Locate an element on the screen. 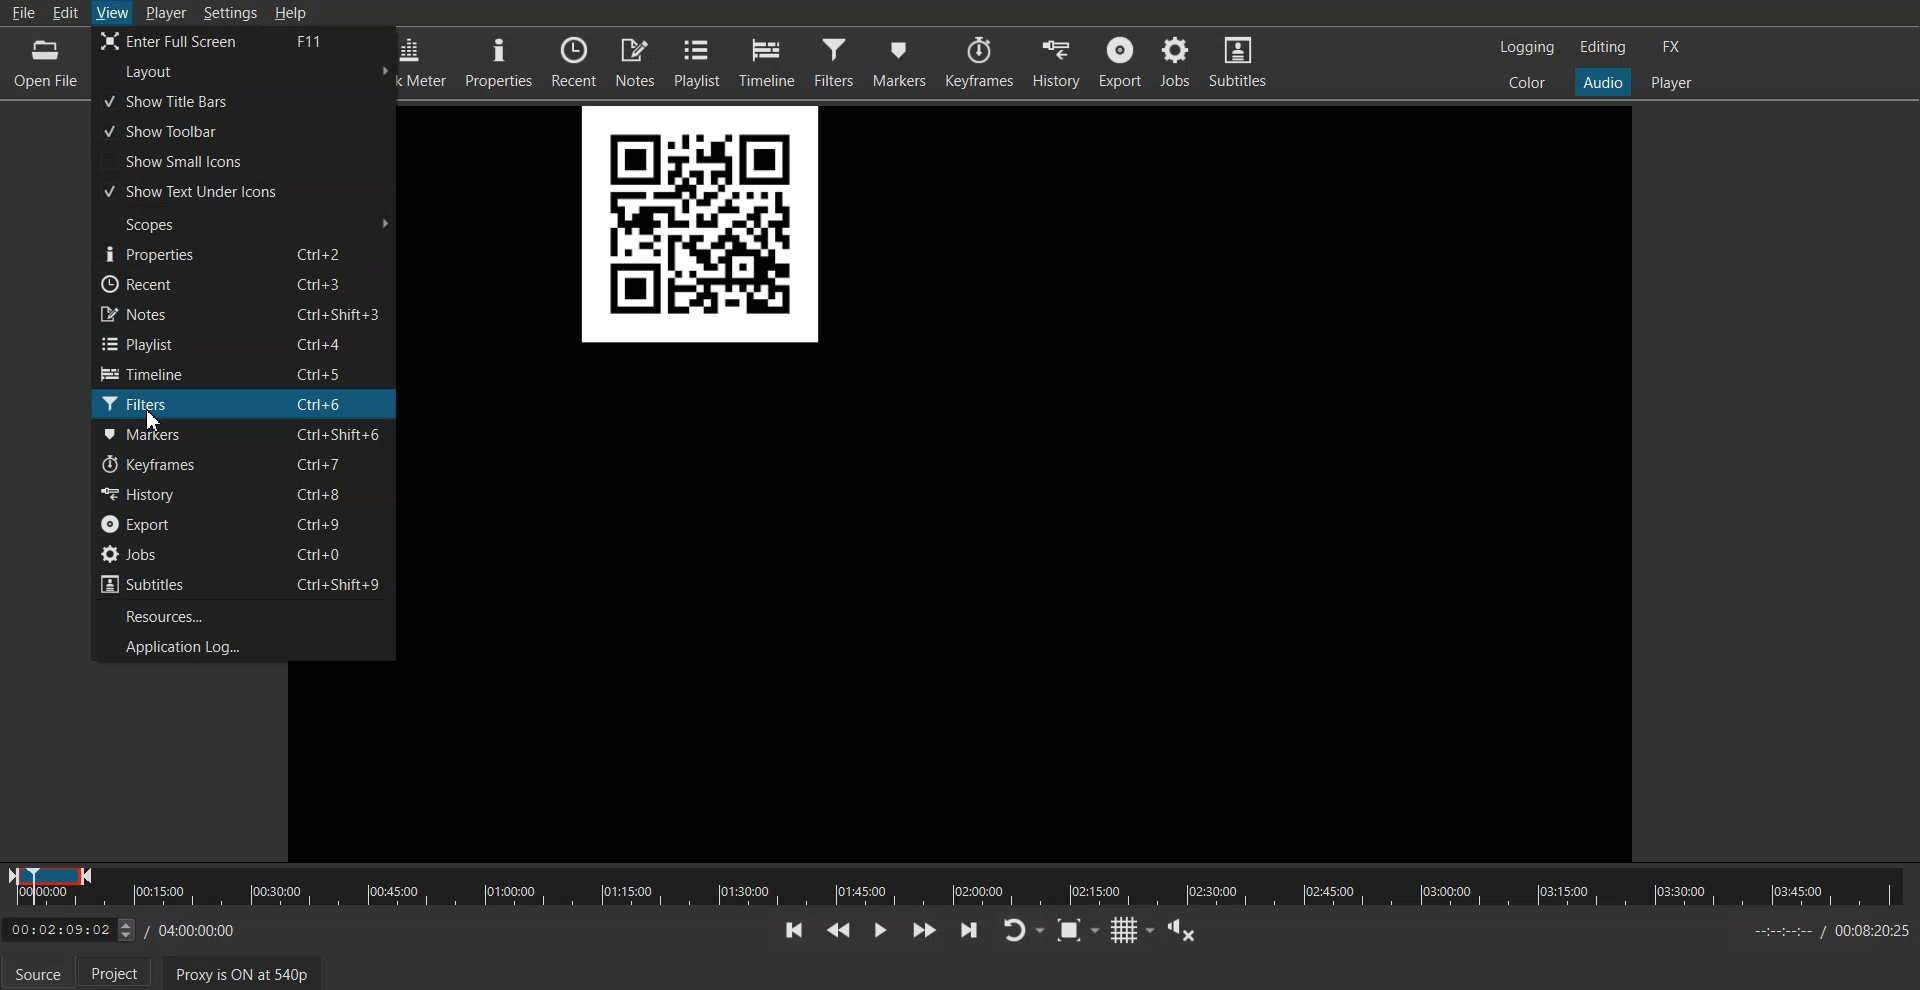  Settings is located at coordinates (231, 13).